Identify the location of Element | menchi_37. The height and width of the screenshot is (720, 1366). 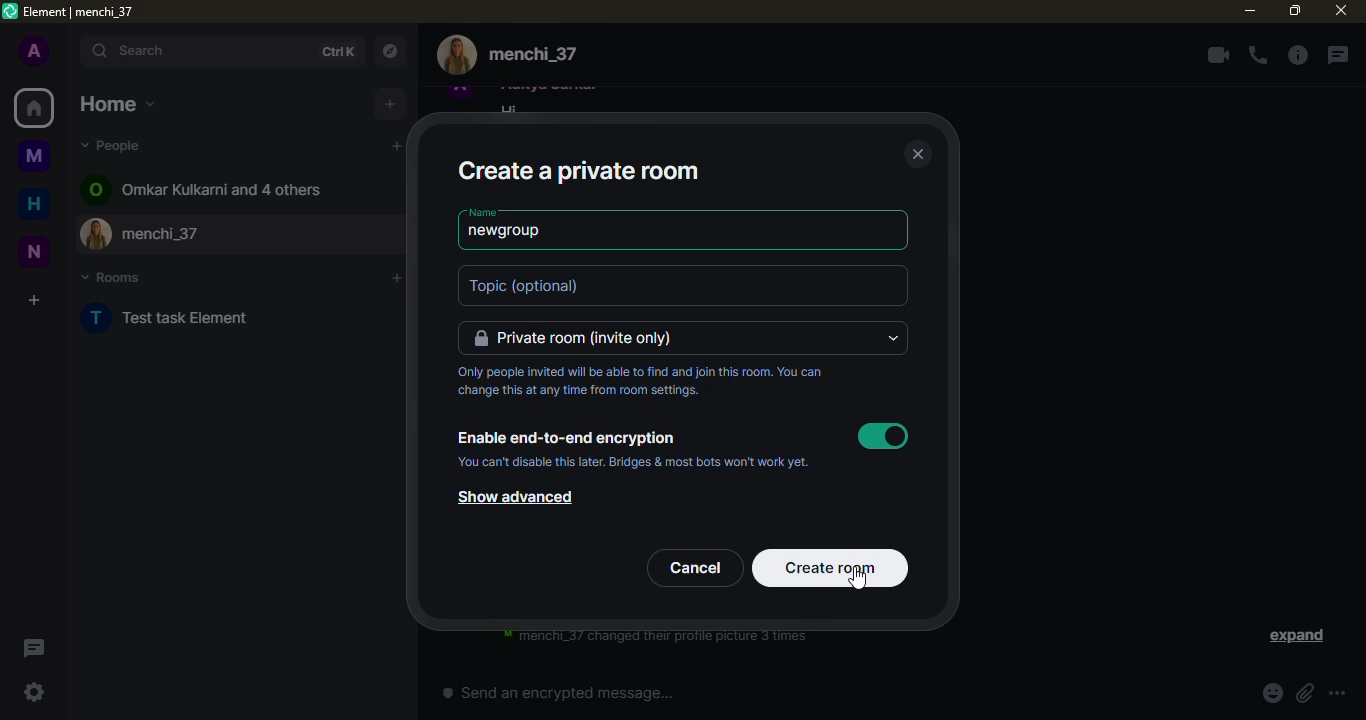
(79, 12).